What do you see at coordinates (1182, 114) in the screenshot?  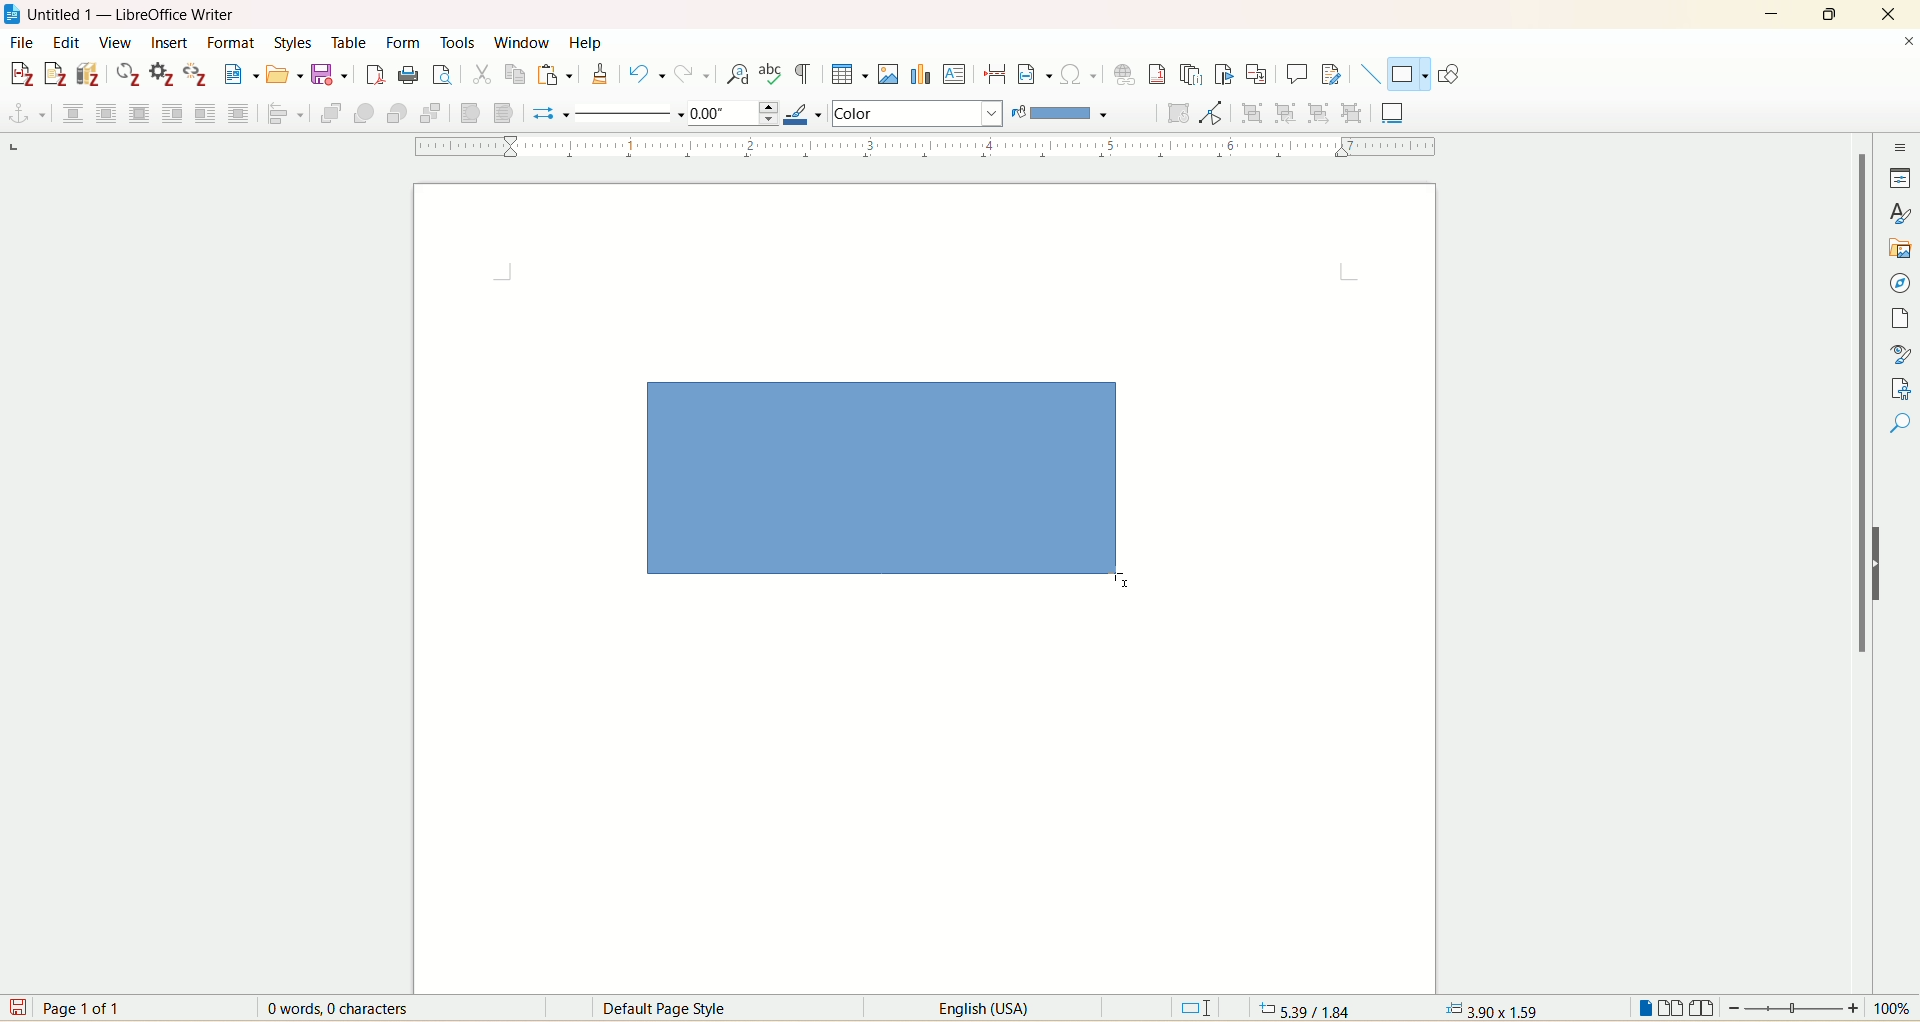 I see `rotate` at bounding box center [1182, 114].